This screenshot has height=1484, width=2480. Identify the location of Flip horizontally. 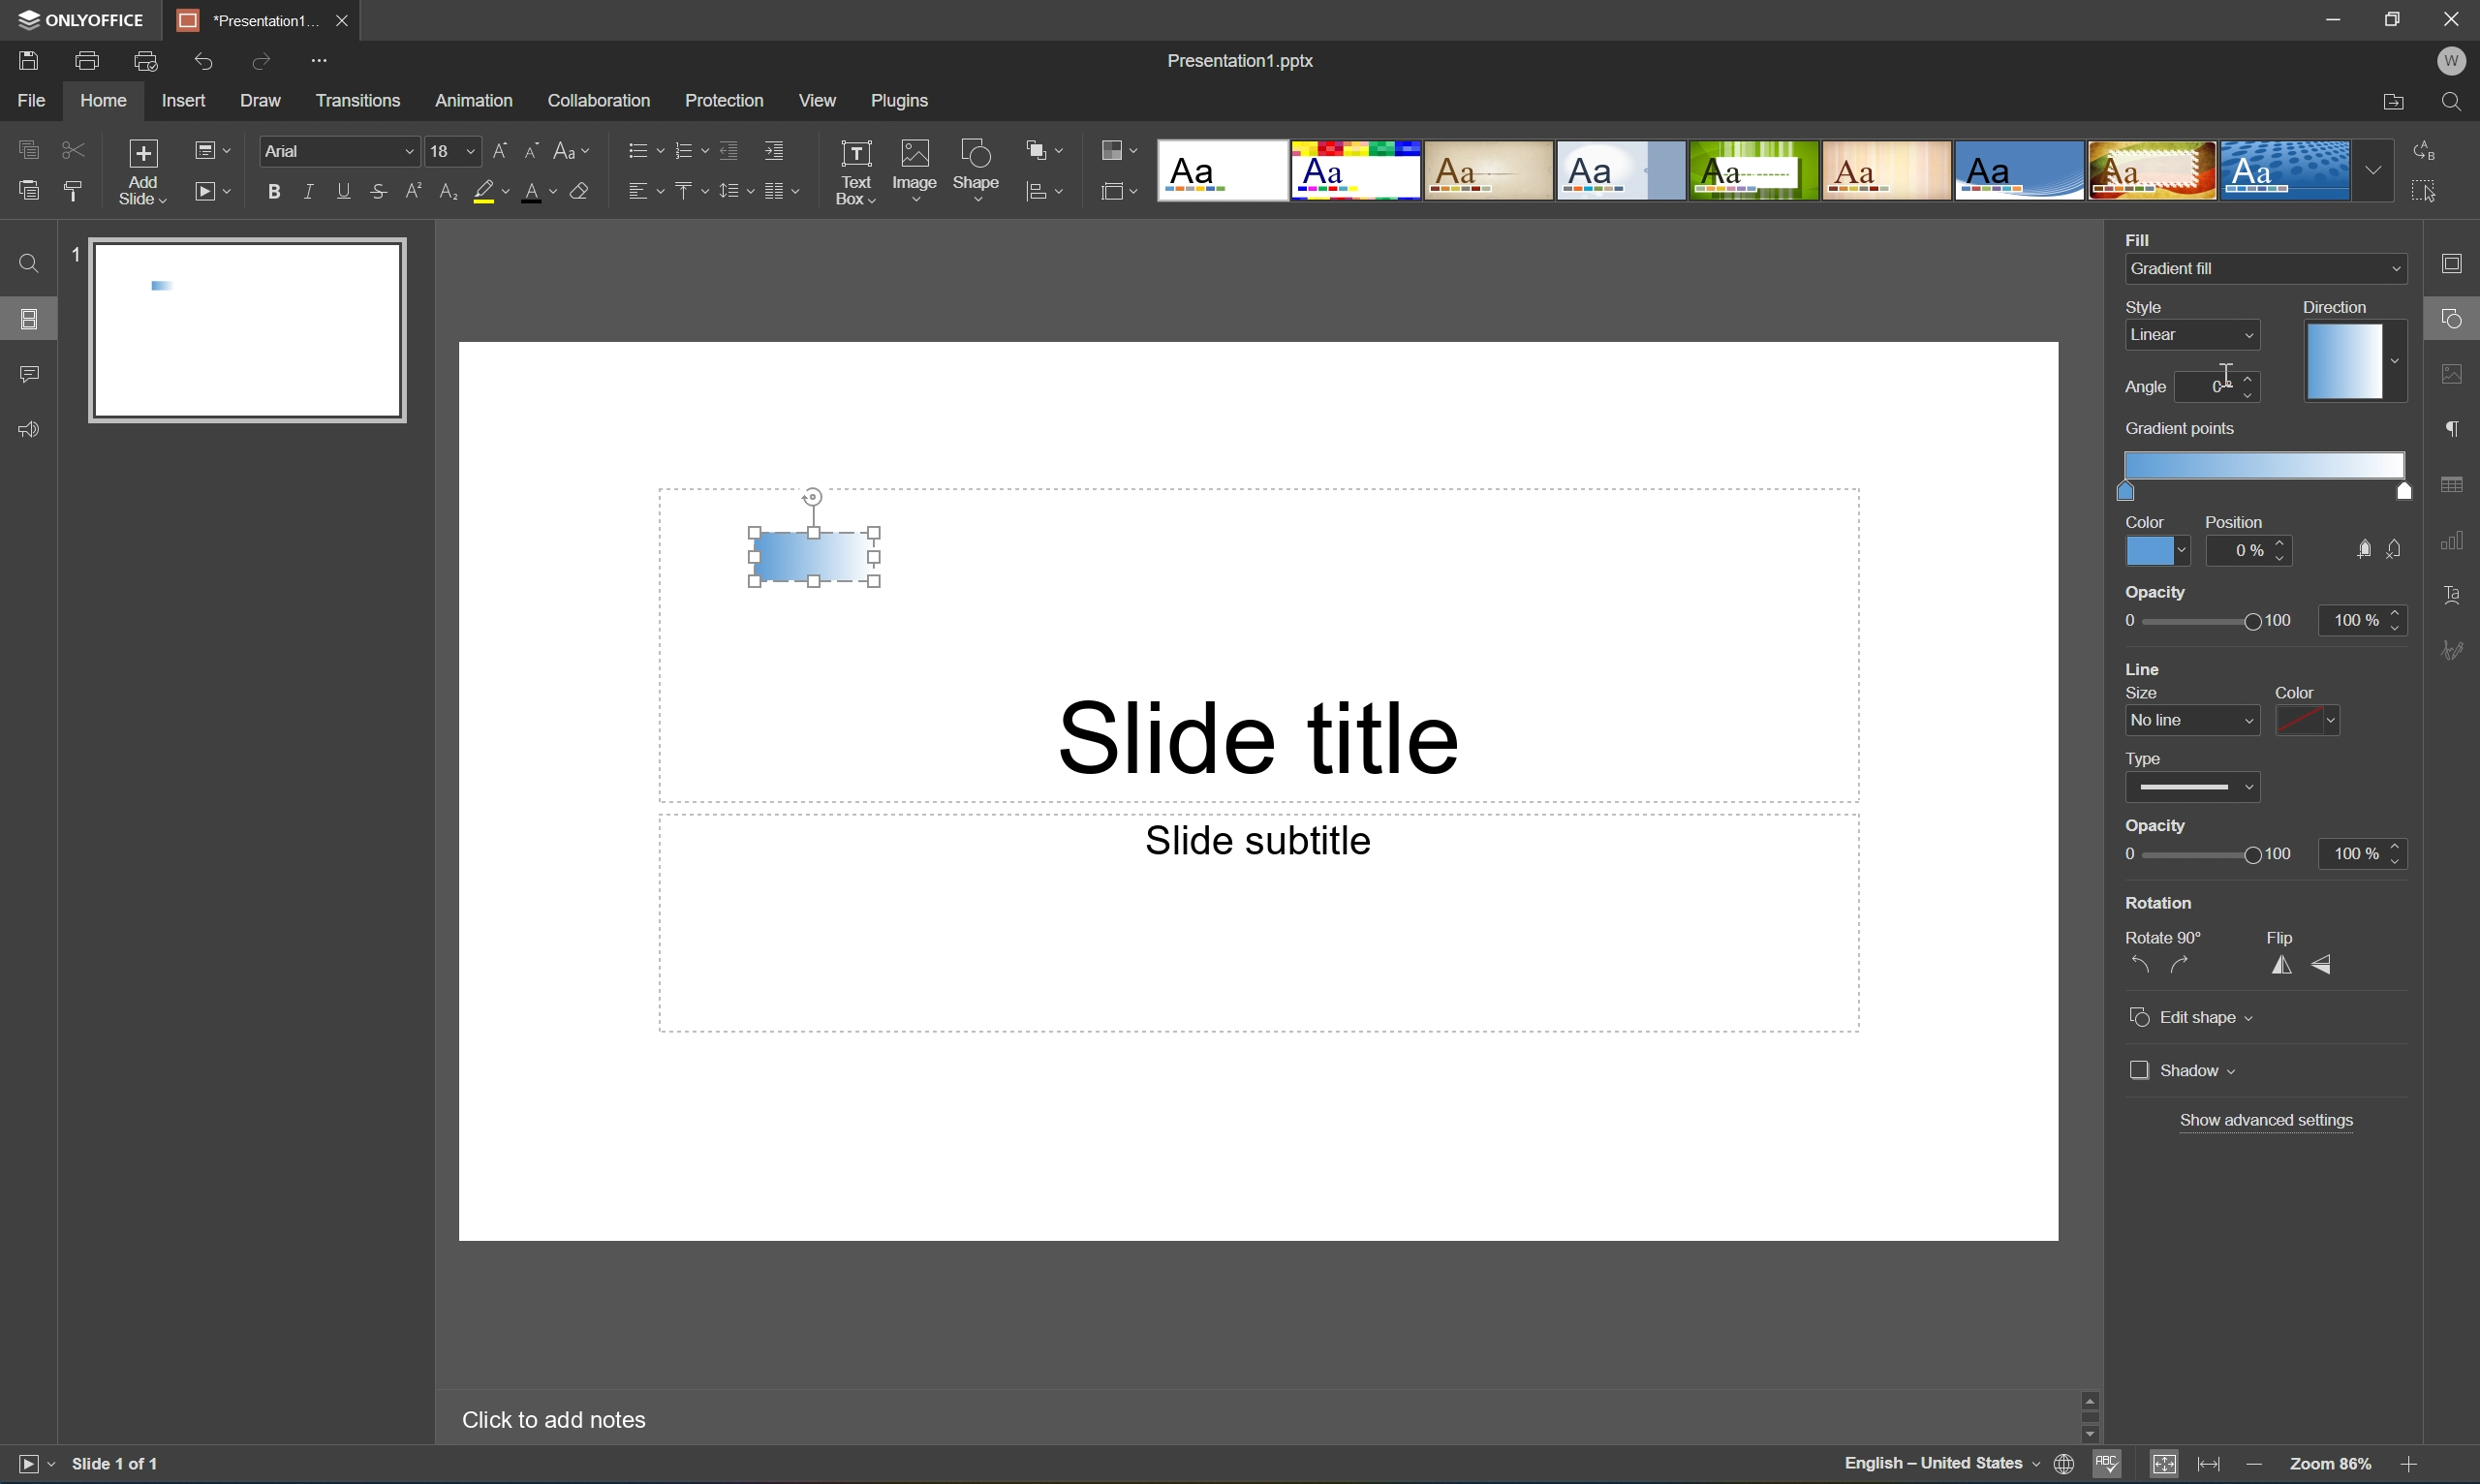
(2283, 968).